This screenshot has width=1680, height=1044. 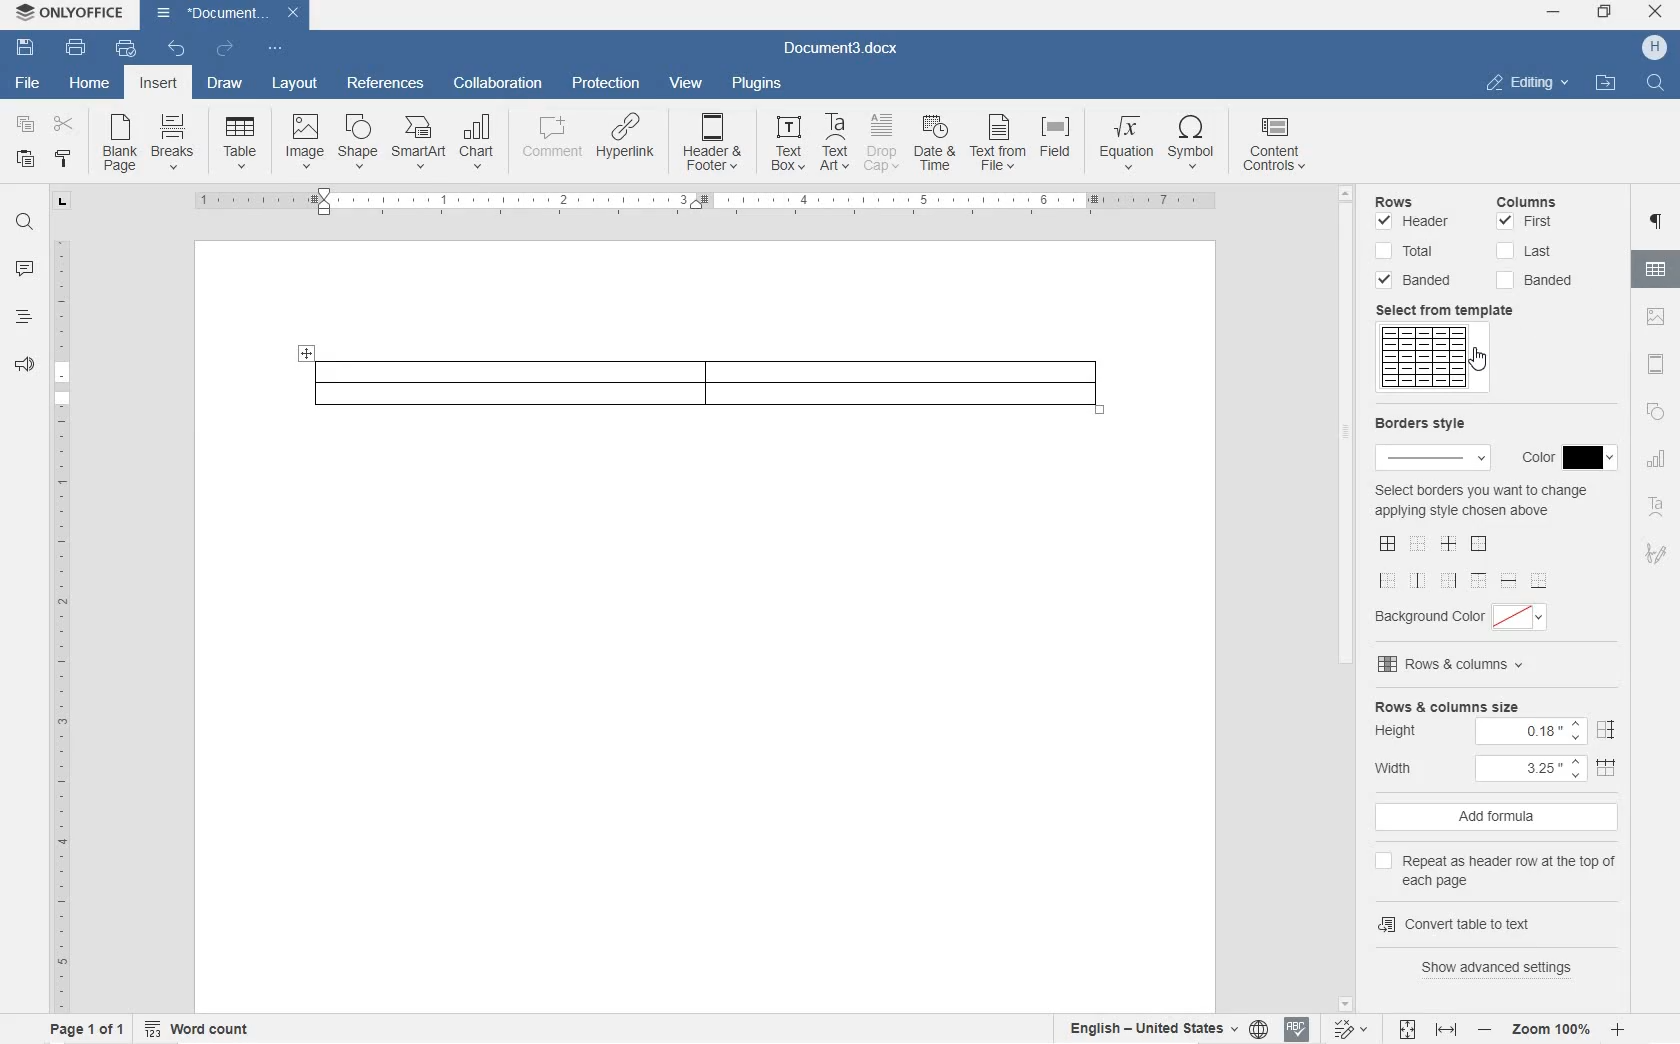 I want to click on Date & Time, so click(x=937, y=146).